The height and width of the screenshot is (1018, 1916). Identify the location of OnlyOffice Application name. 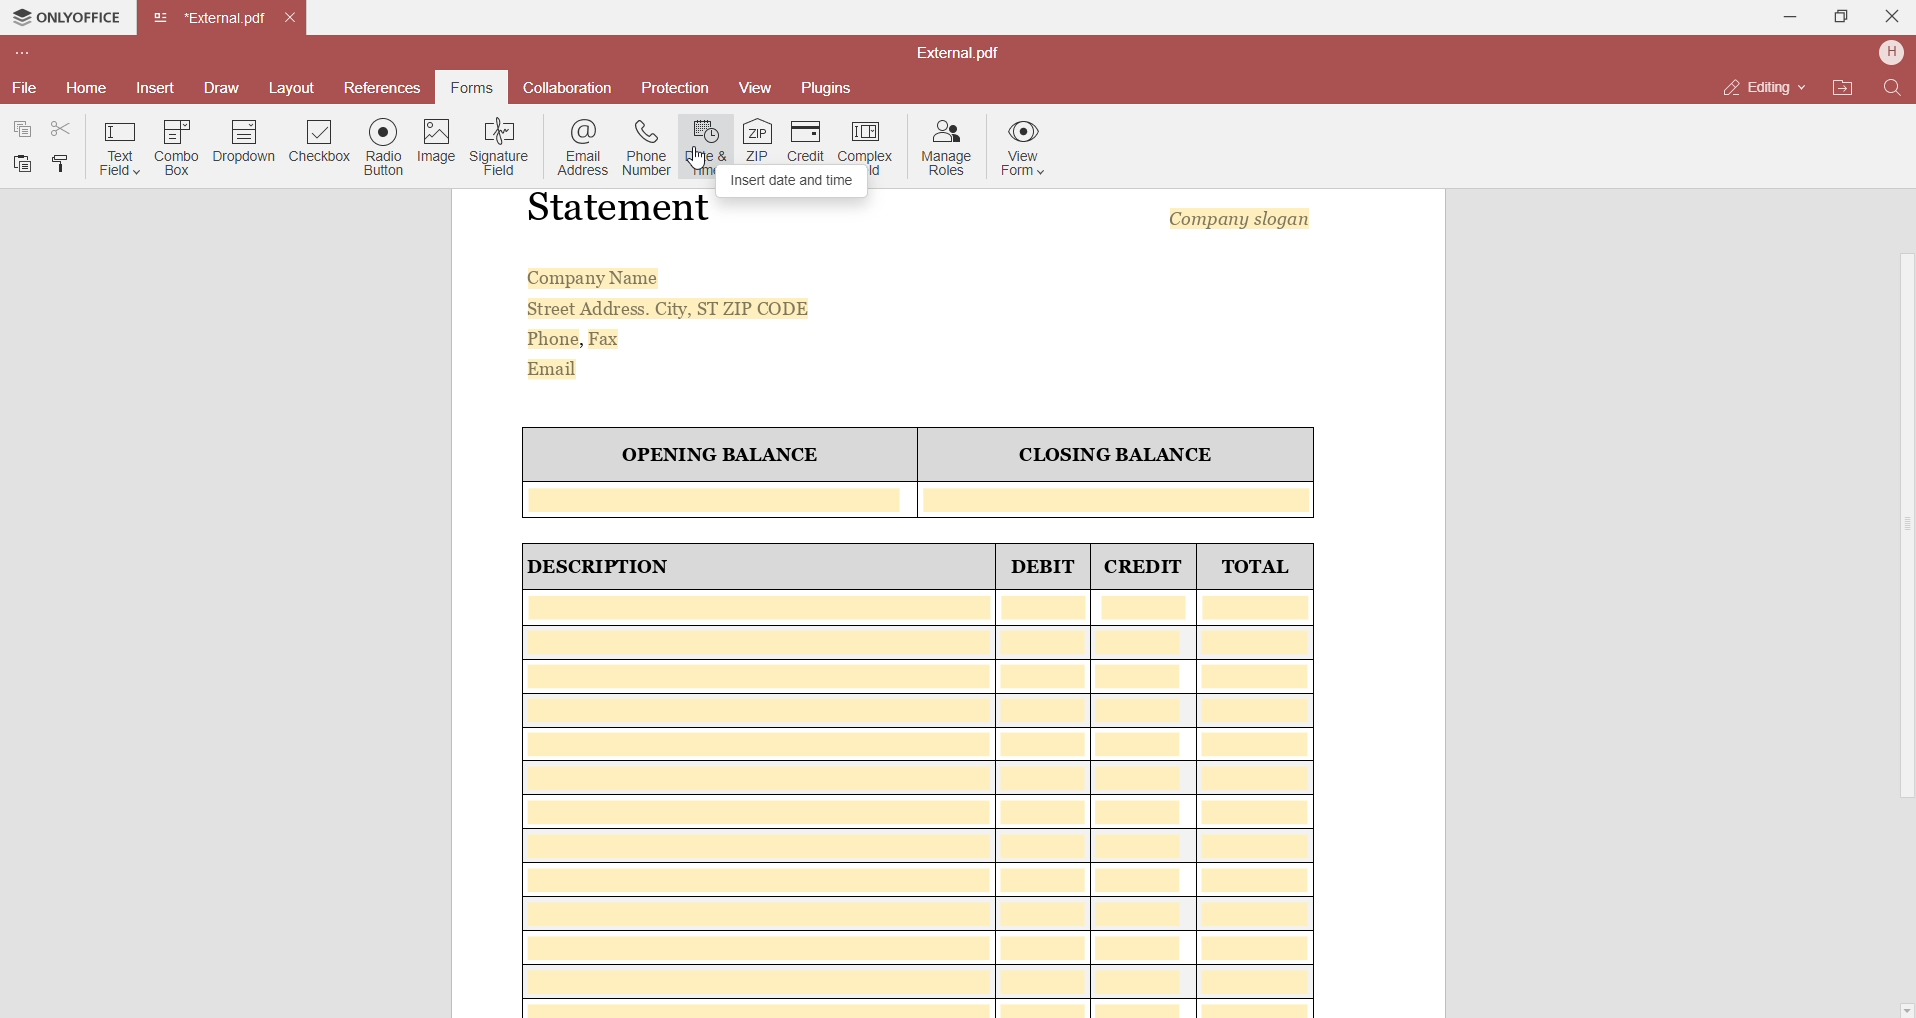
(64, 19).